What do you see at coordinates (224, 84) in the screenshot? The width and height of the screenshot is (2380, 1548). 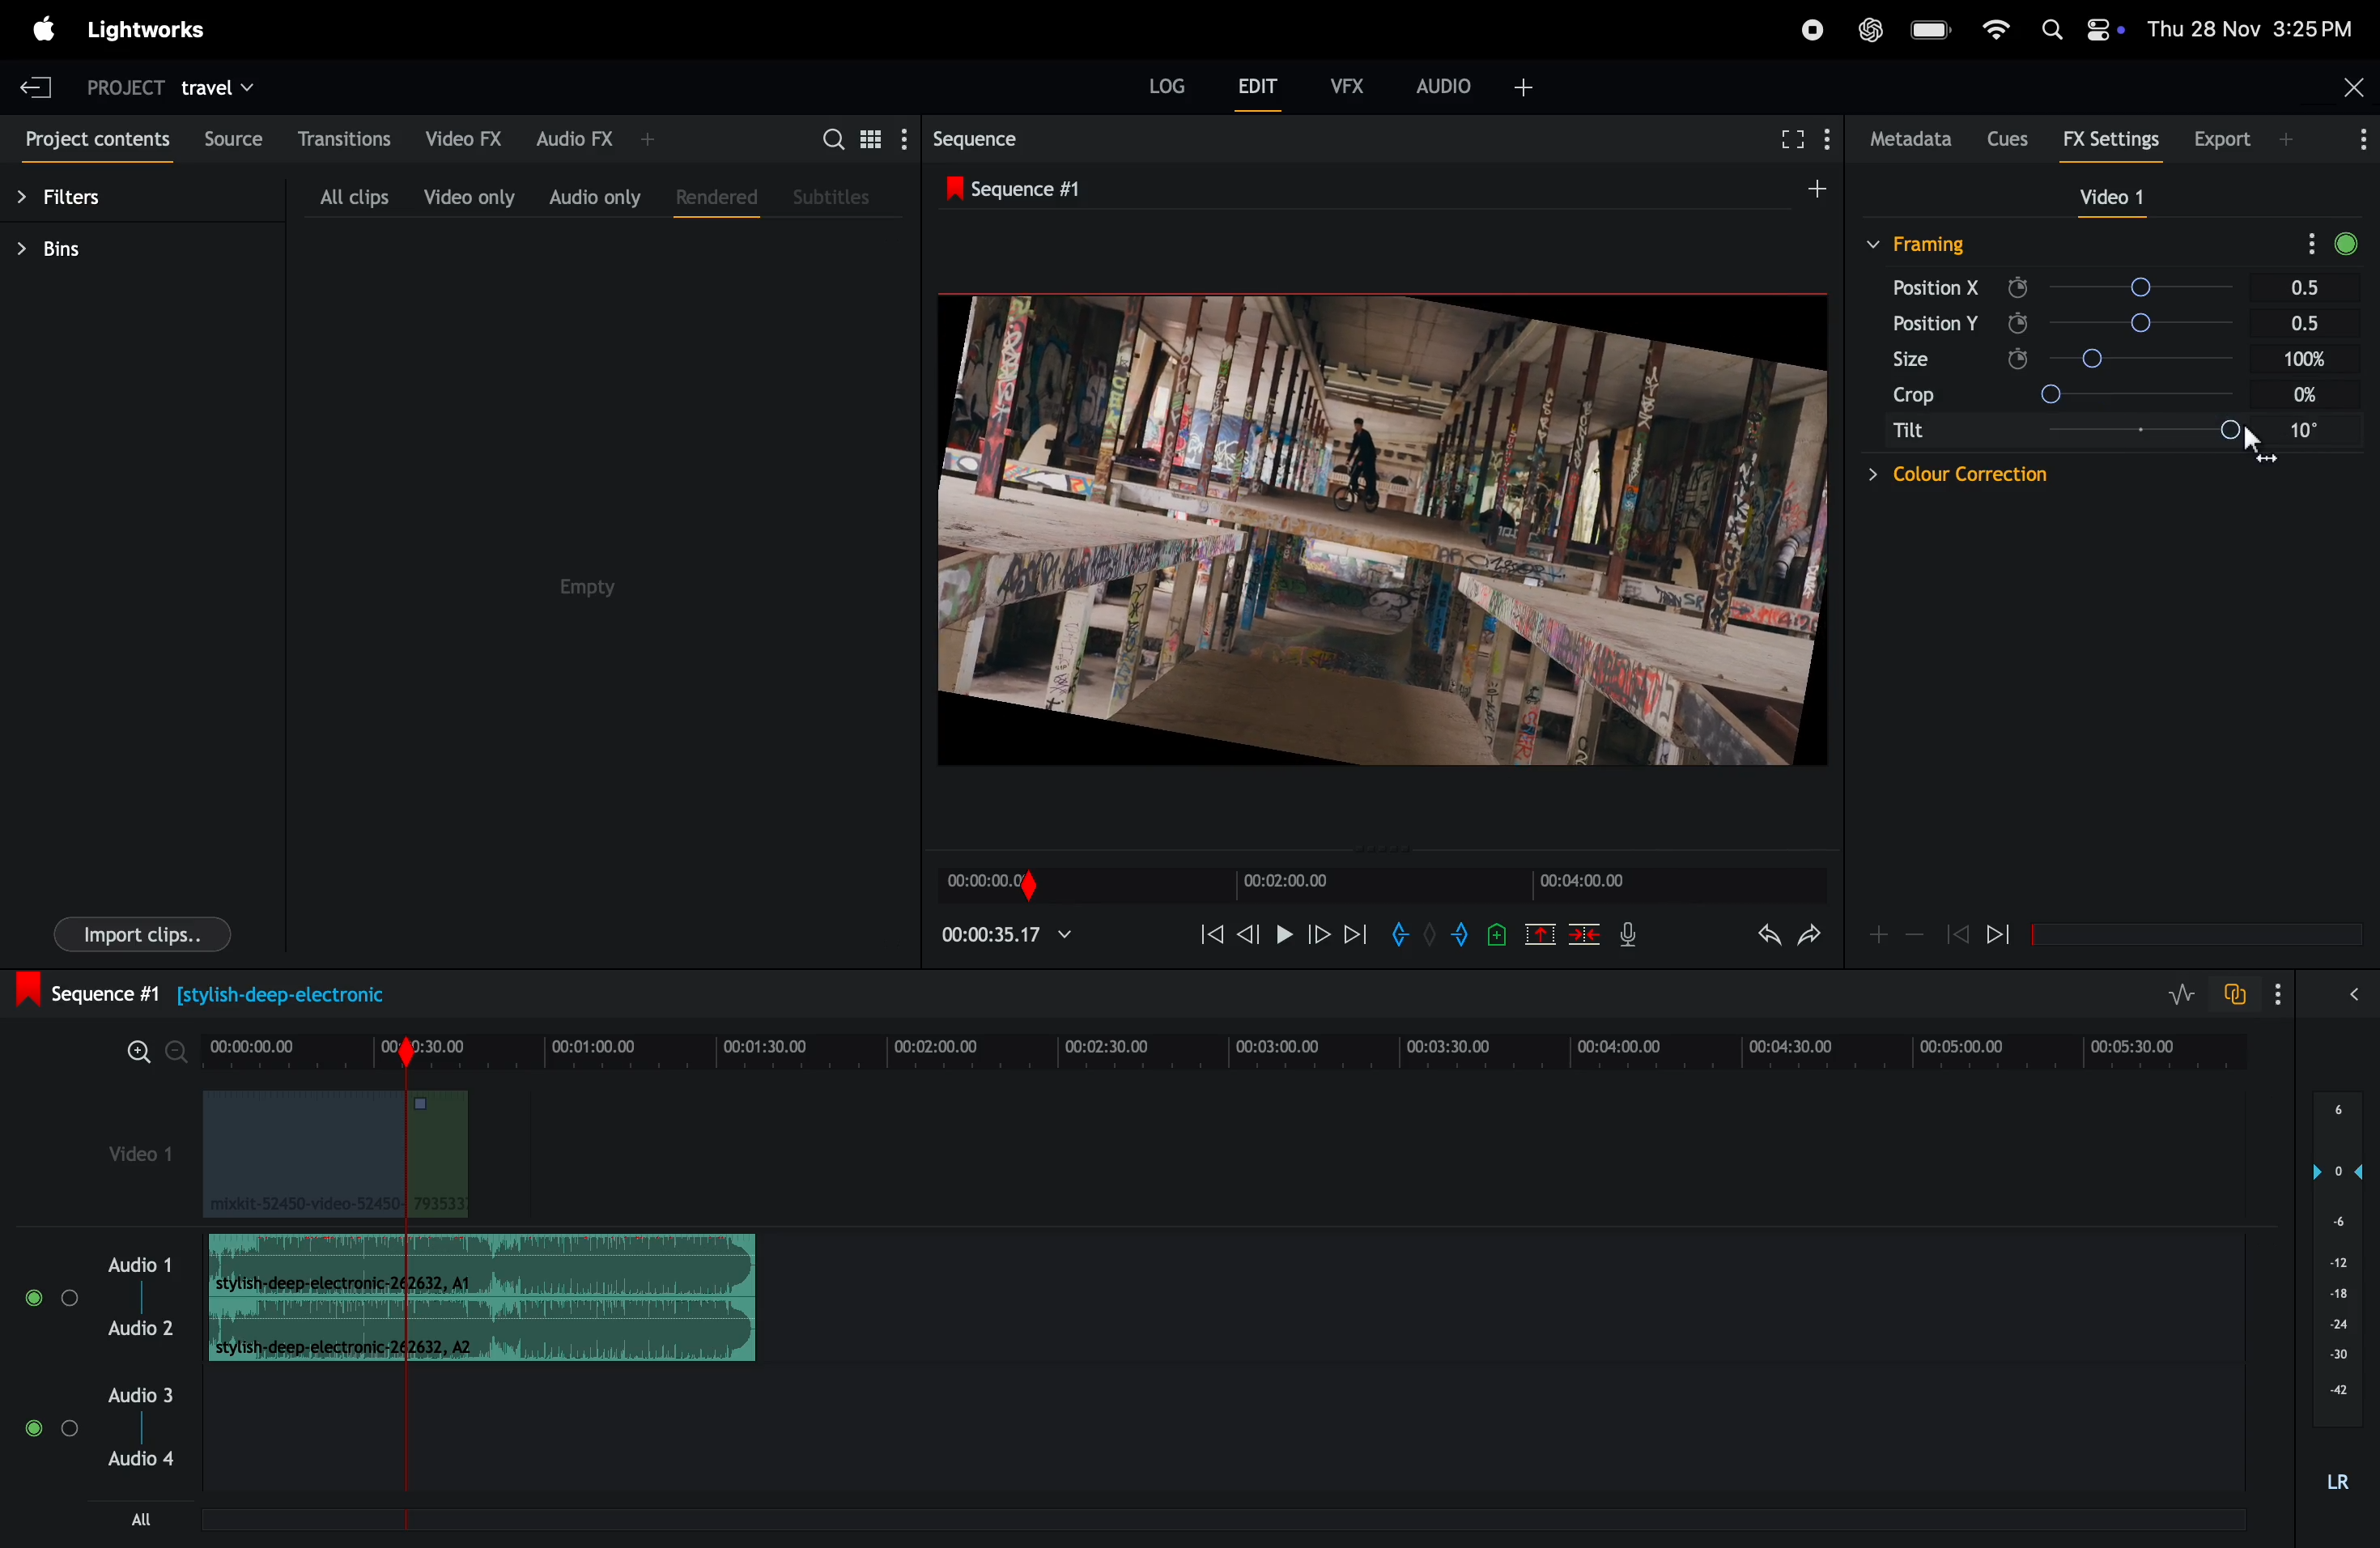 I see `travel` at bounding box center [224, 84].